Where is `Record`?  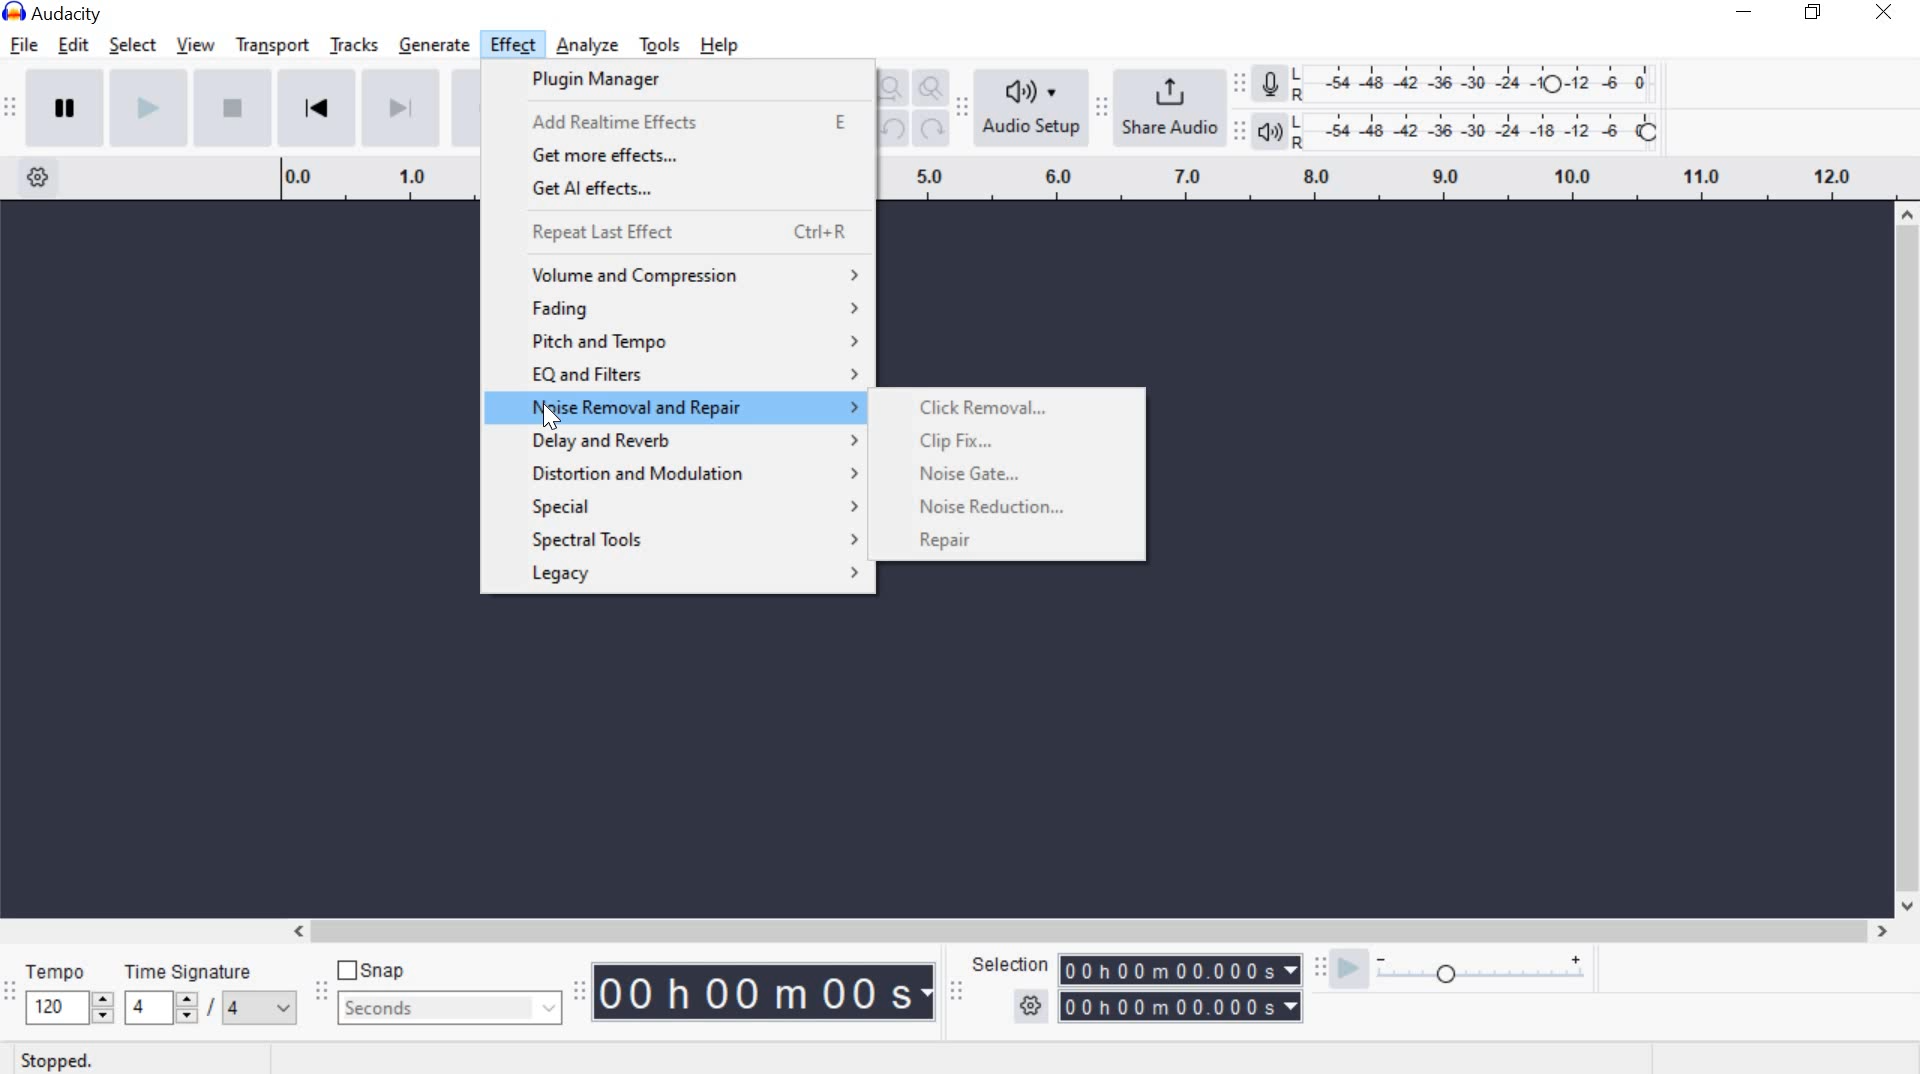
Record is located at coordinates (486, 110).